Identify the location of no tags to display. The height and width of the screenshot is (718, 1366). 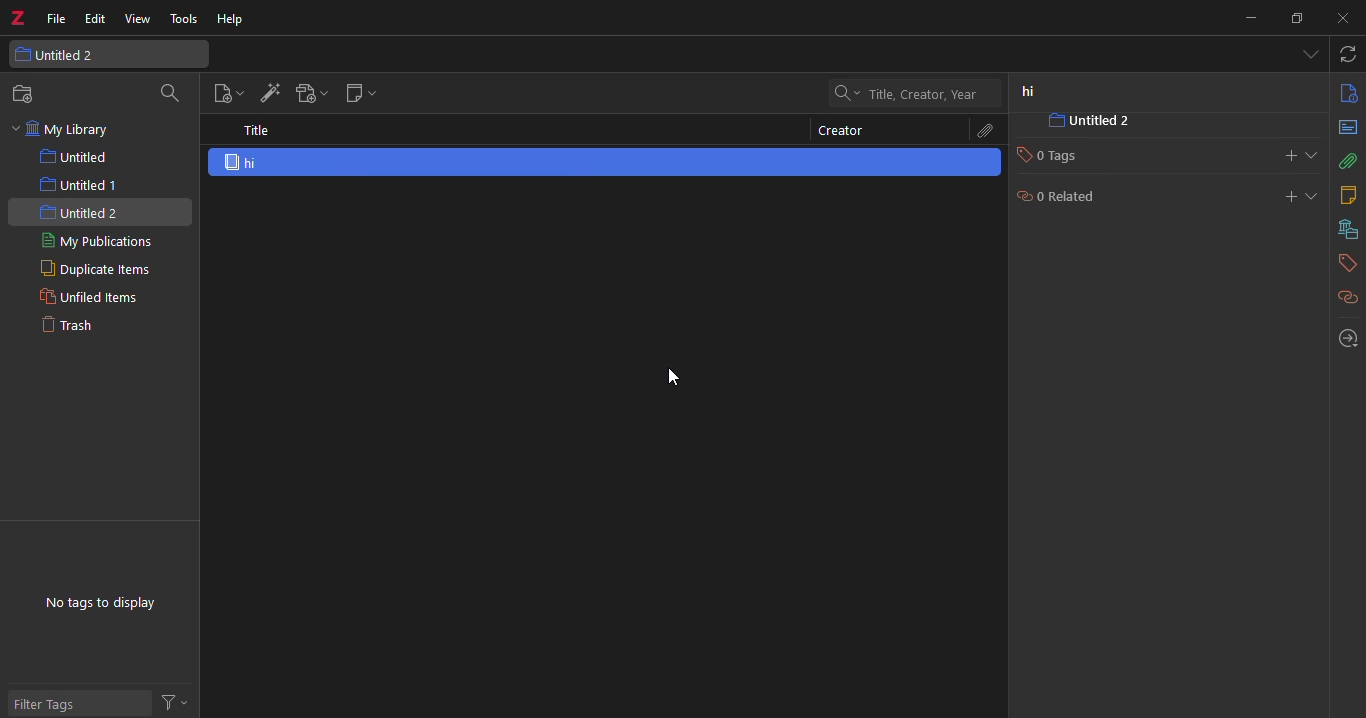
(100, 604).